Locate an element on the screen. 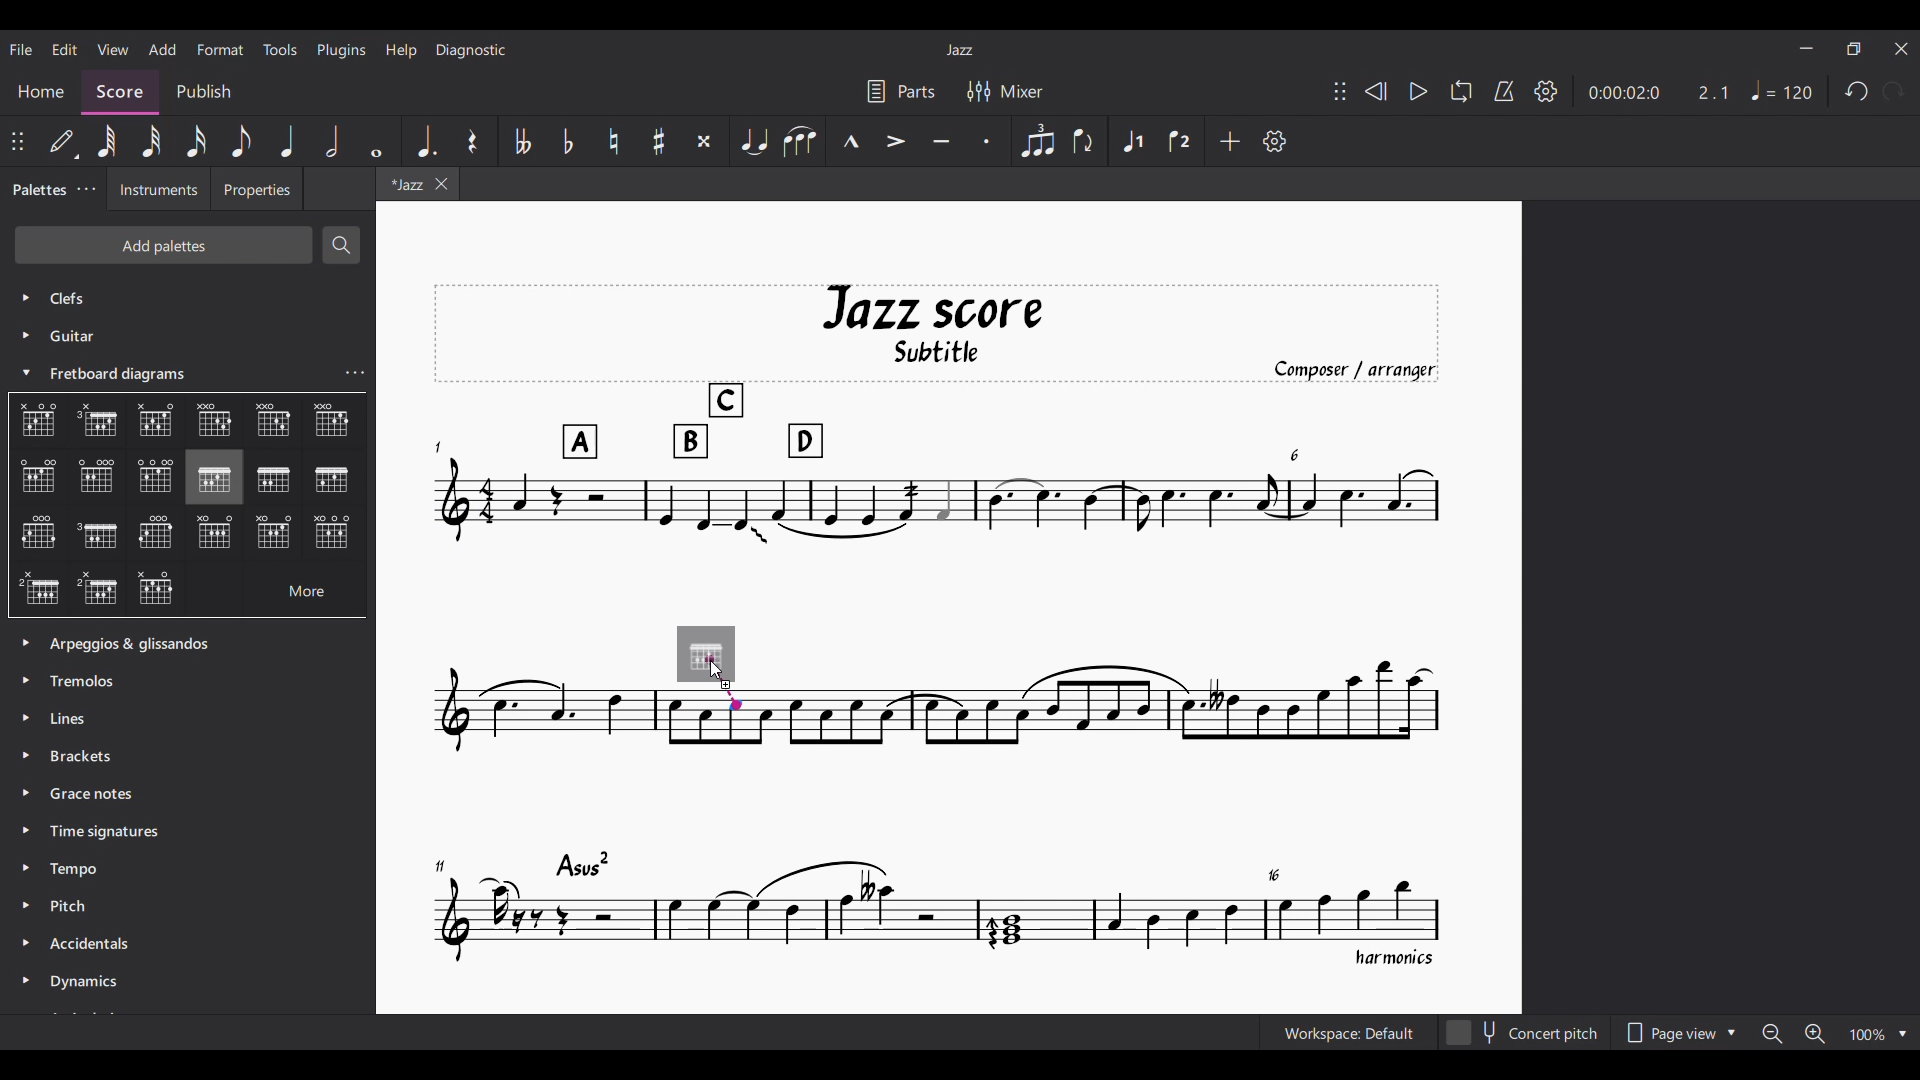 The width and height of the screenshot is (1920, 1080). Settings of current selection is located at coordinates (354, 372).